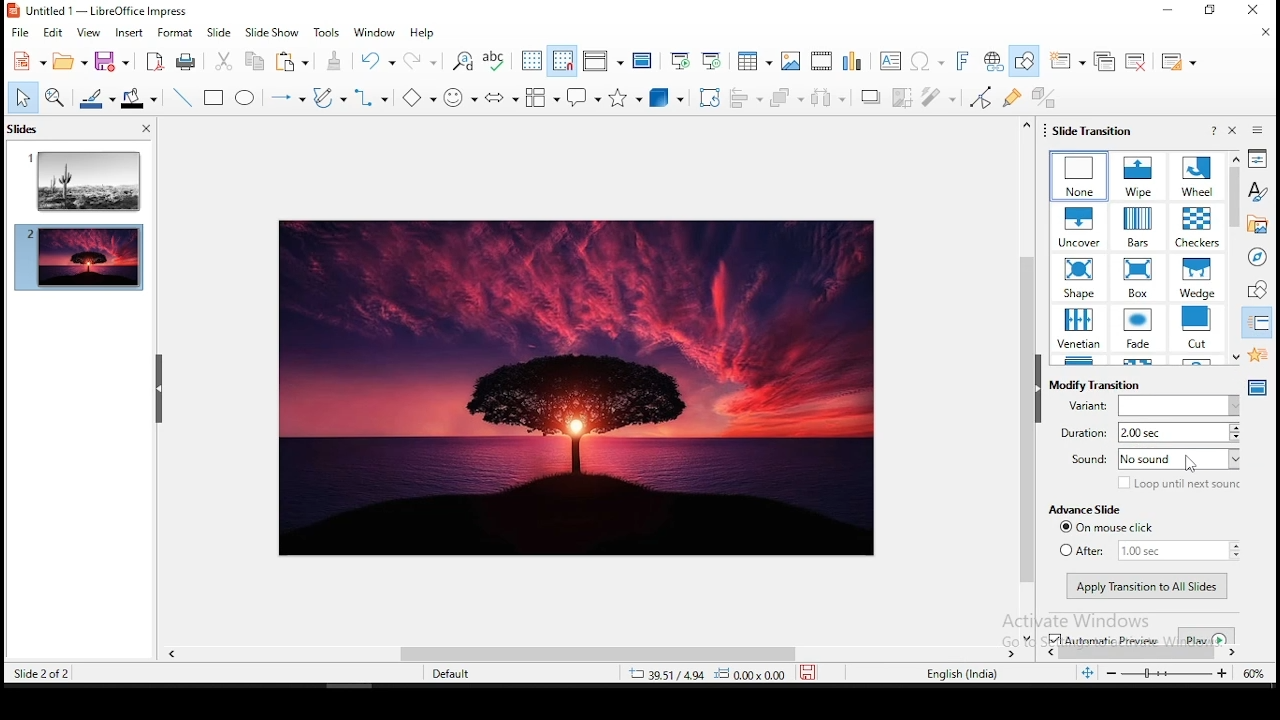  What do you see at coordinates (373, 34) in the screenshot?
I see `window` at bounding box center [373, 34].